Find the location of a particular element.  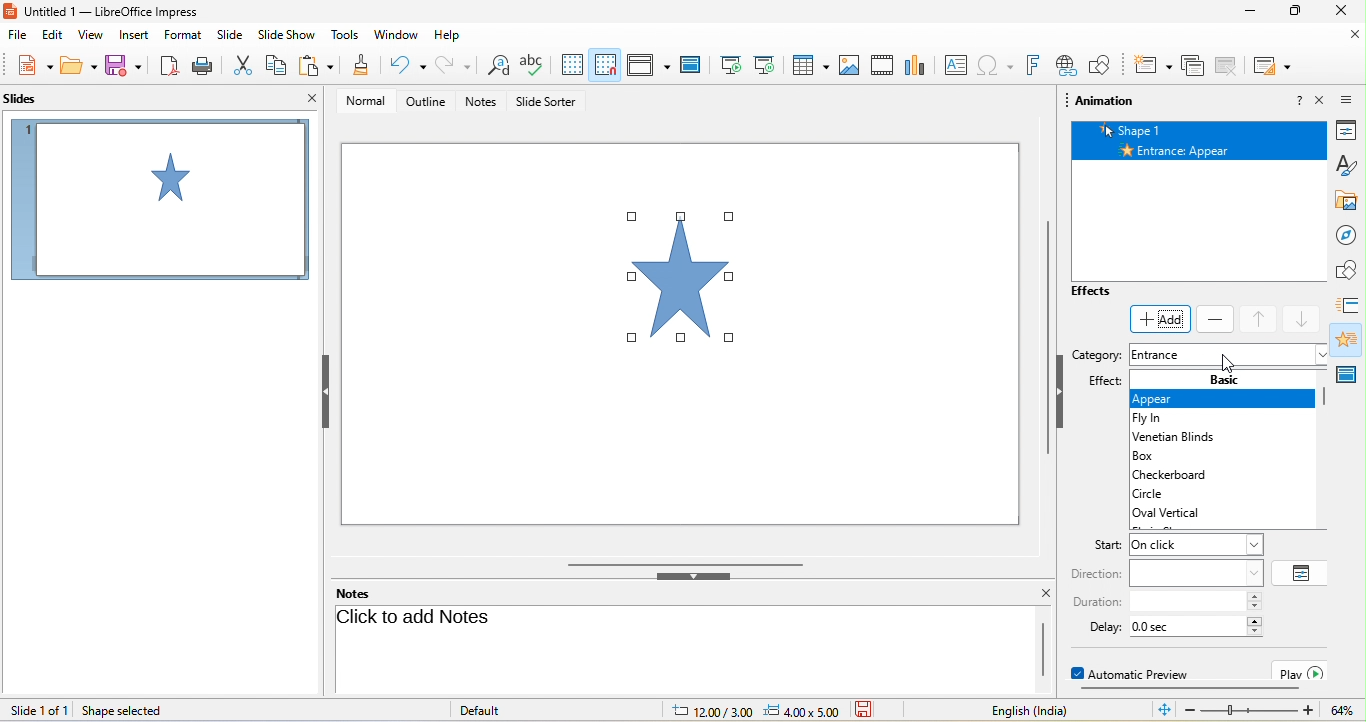

slide layout is located at coordinates (1273, 67).